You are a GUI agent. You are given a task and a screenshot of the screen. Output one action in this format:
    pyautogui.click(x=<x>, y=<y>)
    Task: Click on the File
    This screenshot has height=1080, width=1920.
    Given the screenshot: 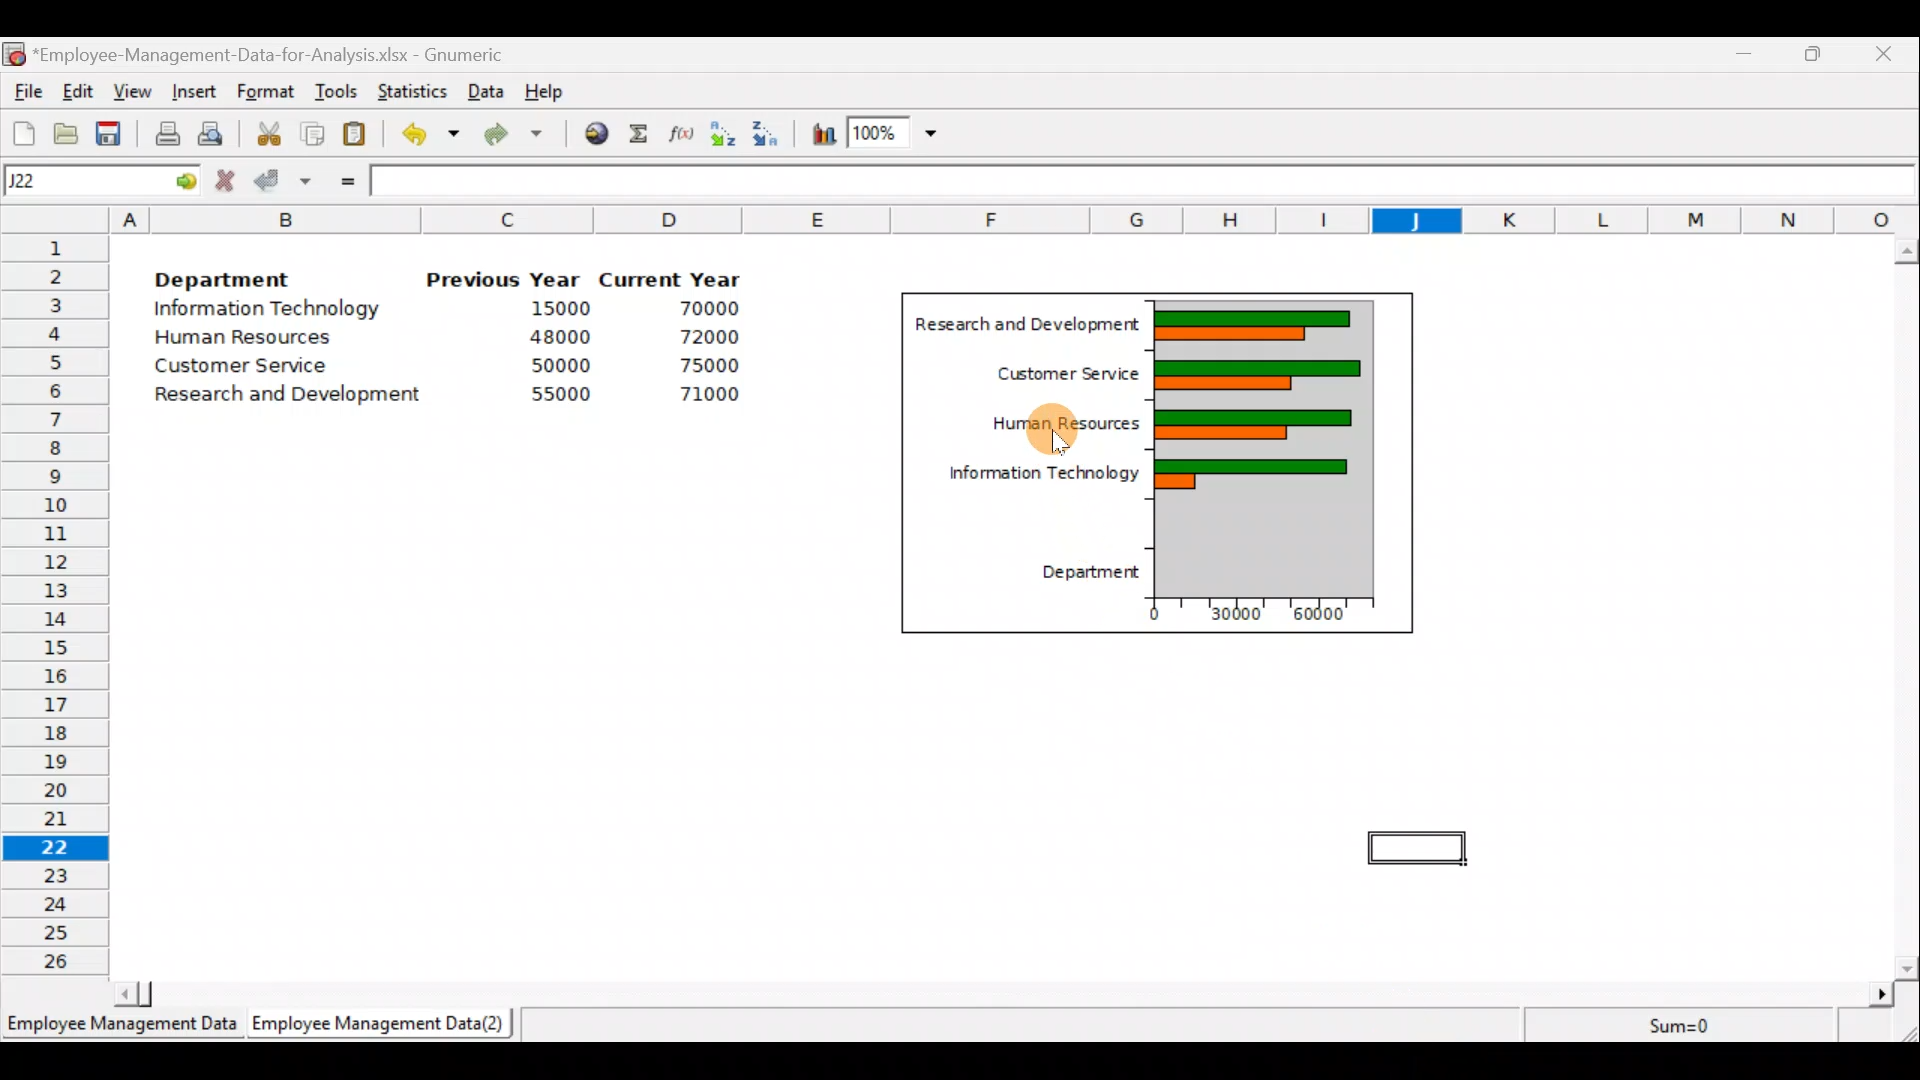 What is the action you would take?
    pyautogui.click(x=25, y=91)
    